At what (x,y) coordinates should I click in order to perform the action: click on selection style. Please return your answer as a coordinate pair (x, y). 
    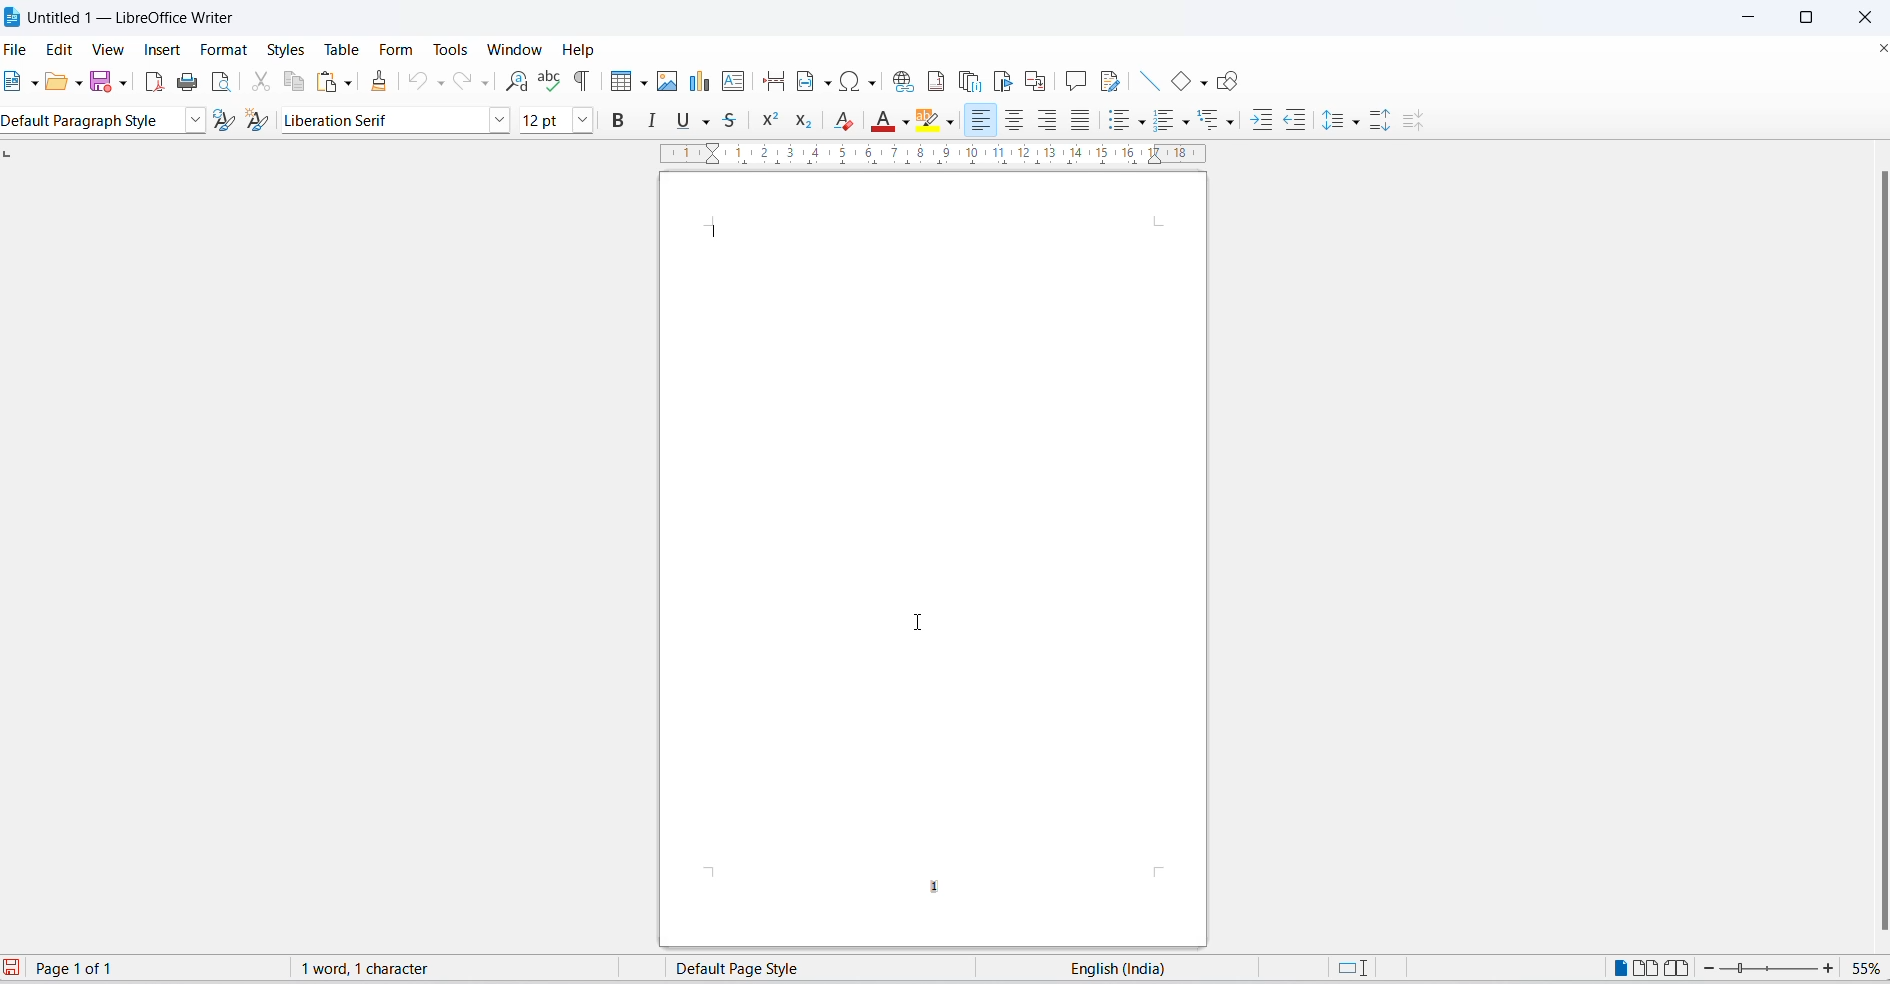
    Looking at the image, I should click on (1349, 967).